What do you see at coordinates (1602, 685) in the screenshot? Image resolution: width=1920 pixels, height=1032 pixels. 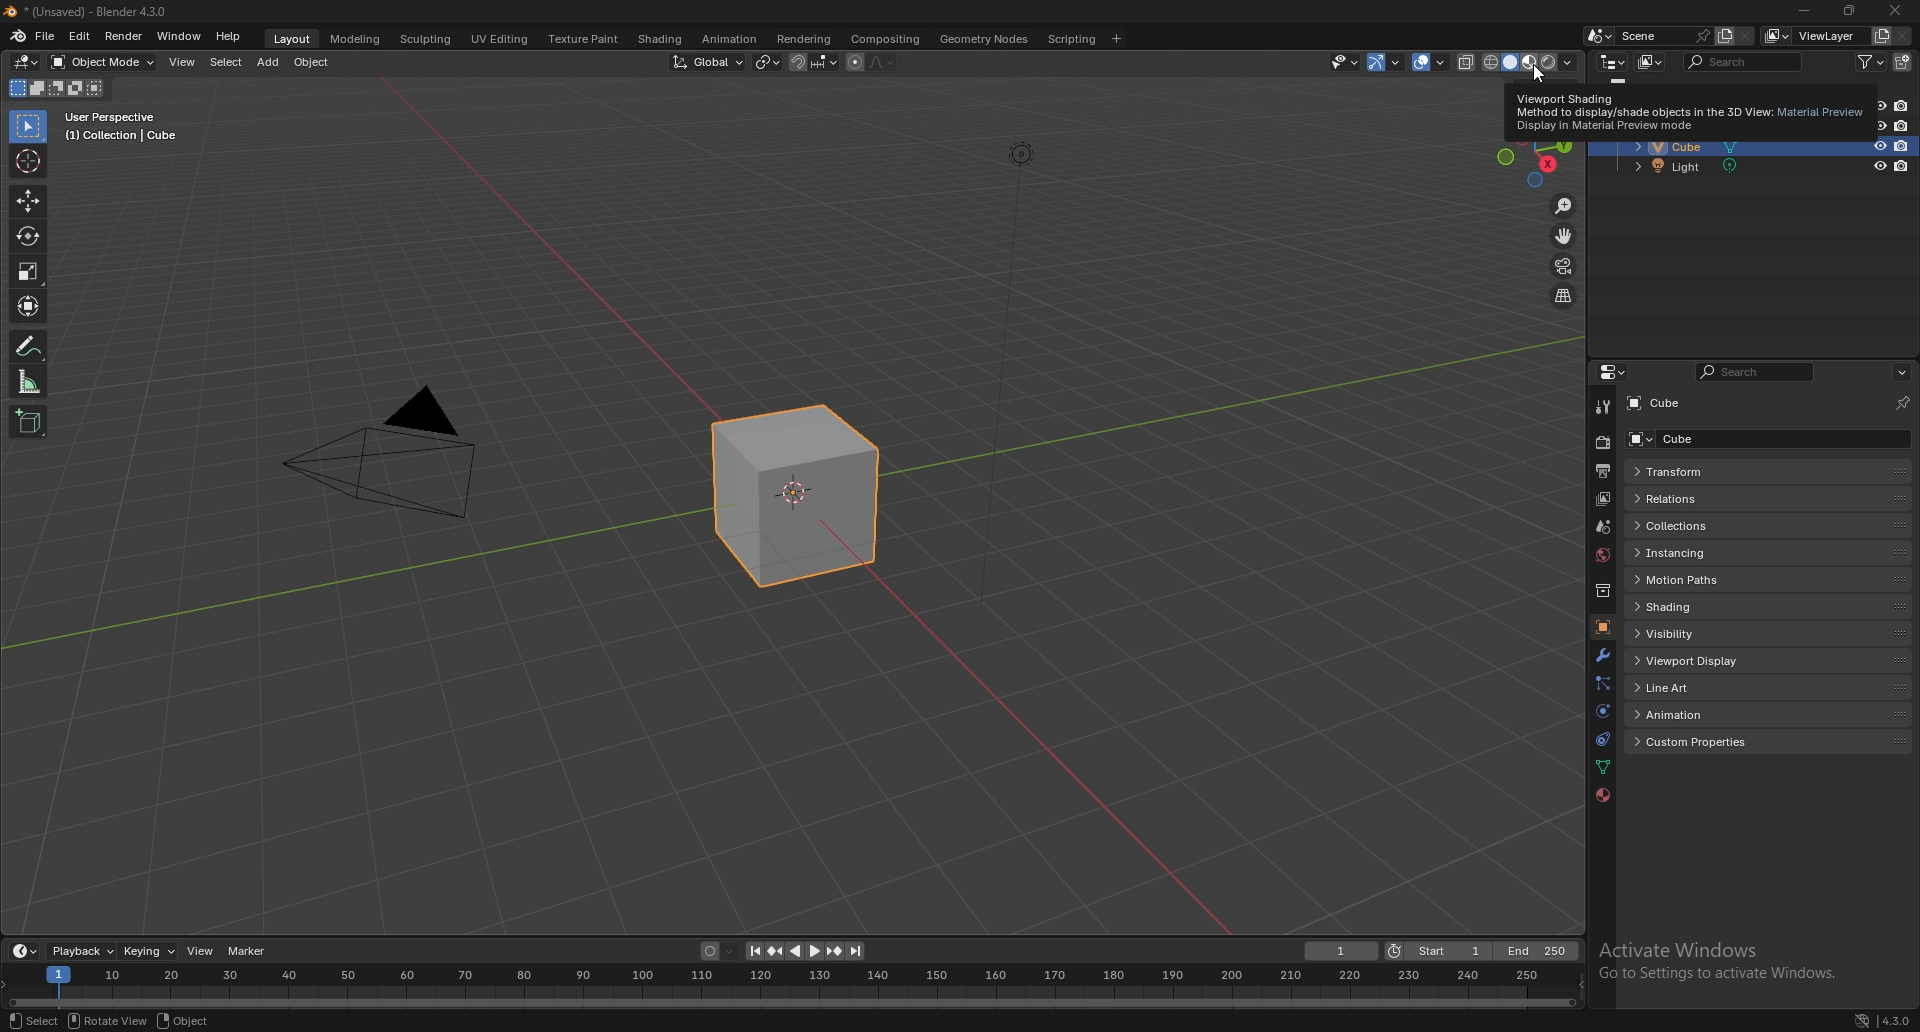 I see `particles` at bounding box center [1602, 685].